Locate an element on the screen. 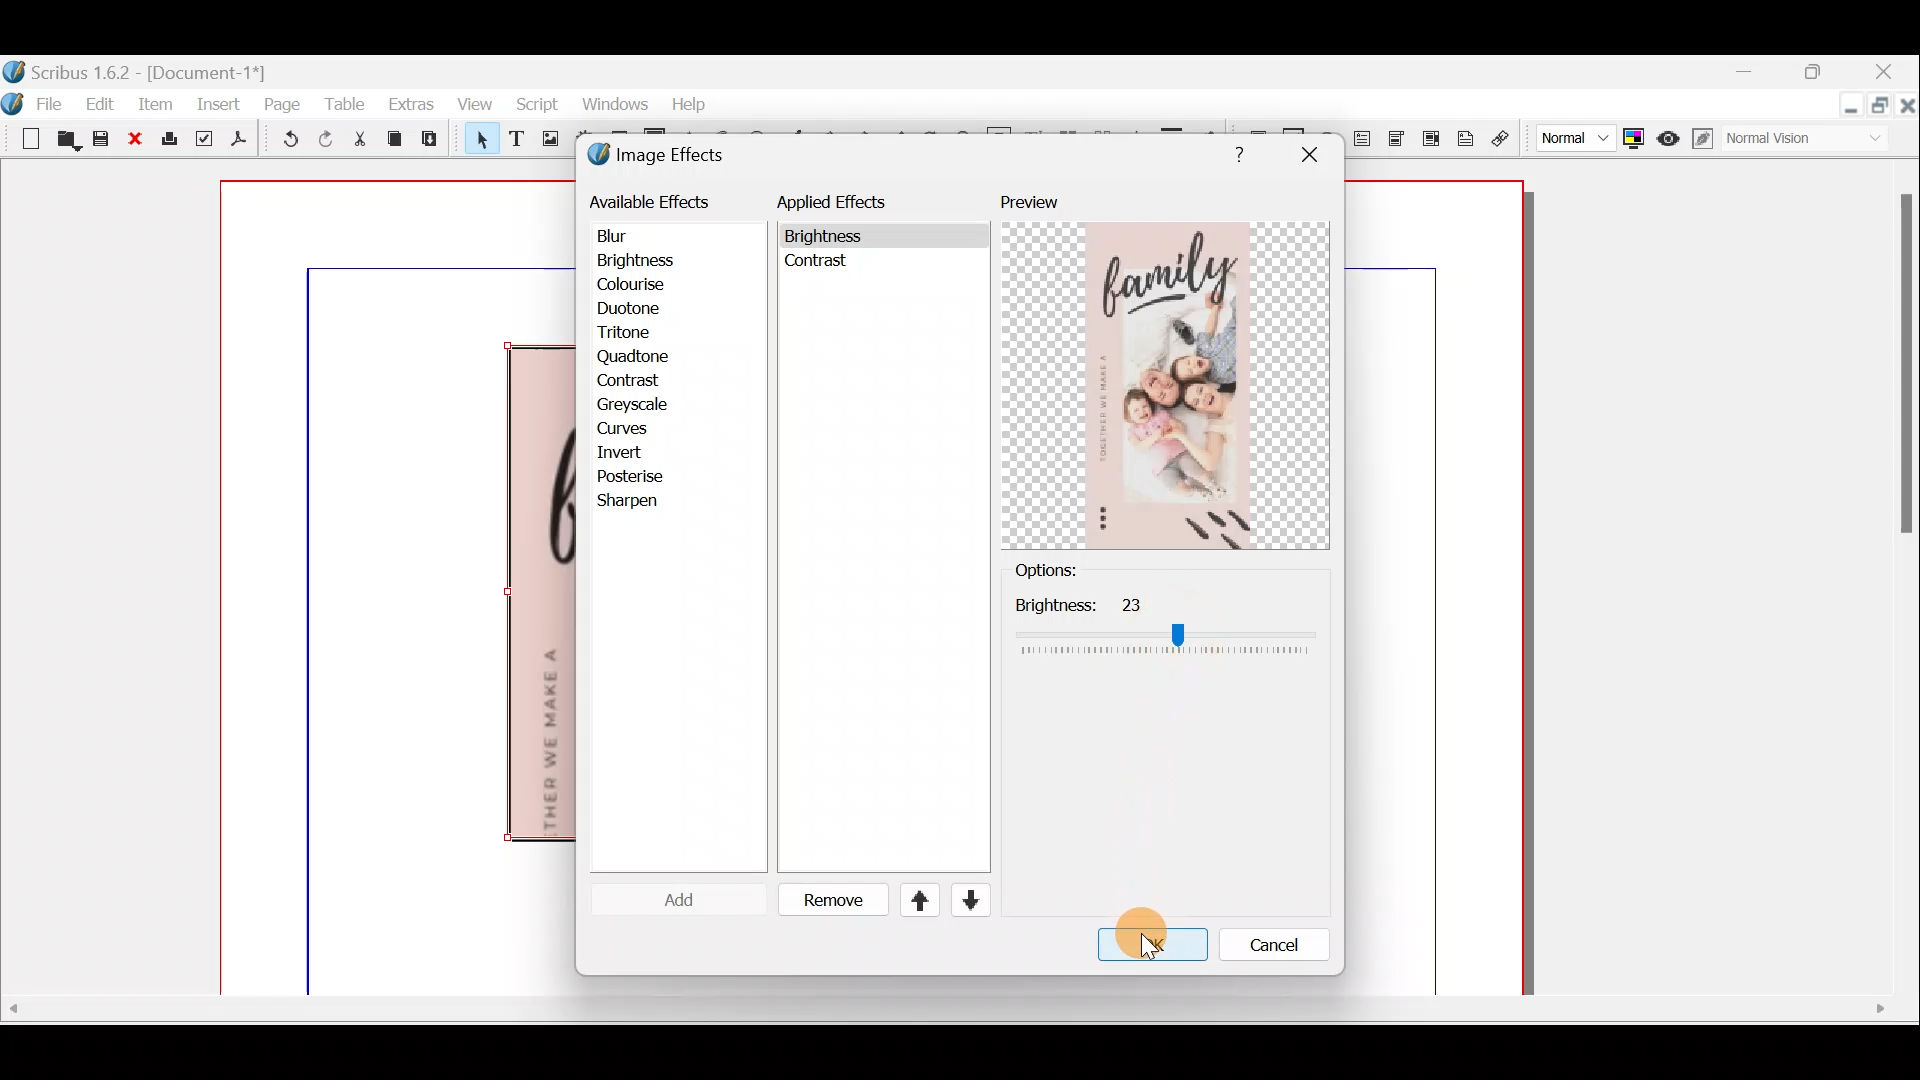 The image size is (1920, 1080). Remove is located at coordinates (825, 901).